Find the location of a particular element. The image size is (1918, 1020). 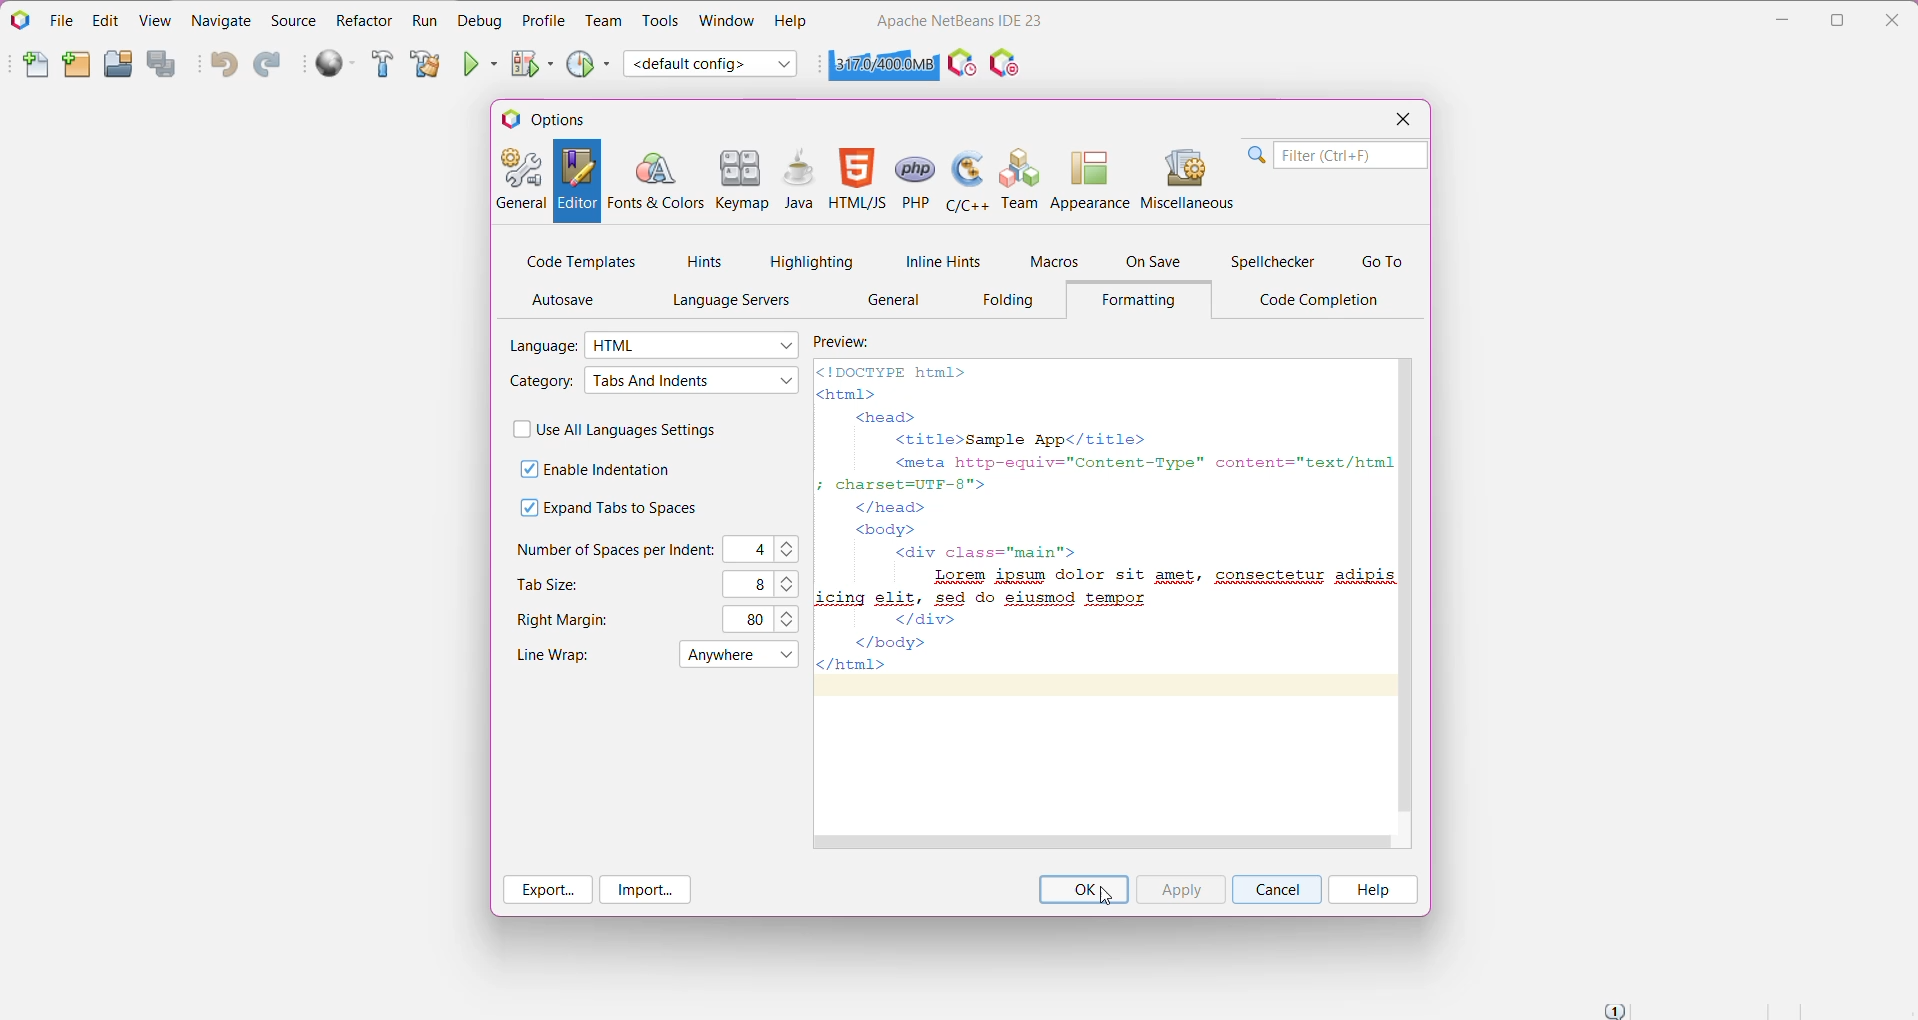

HTML/JS is located at coordinates (857, 181).